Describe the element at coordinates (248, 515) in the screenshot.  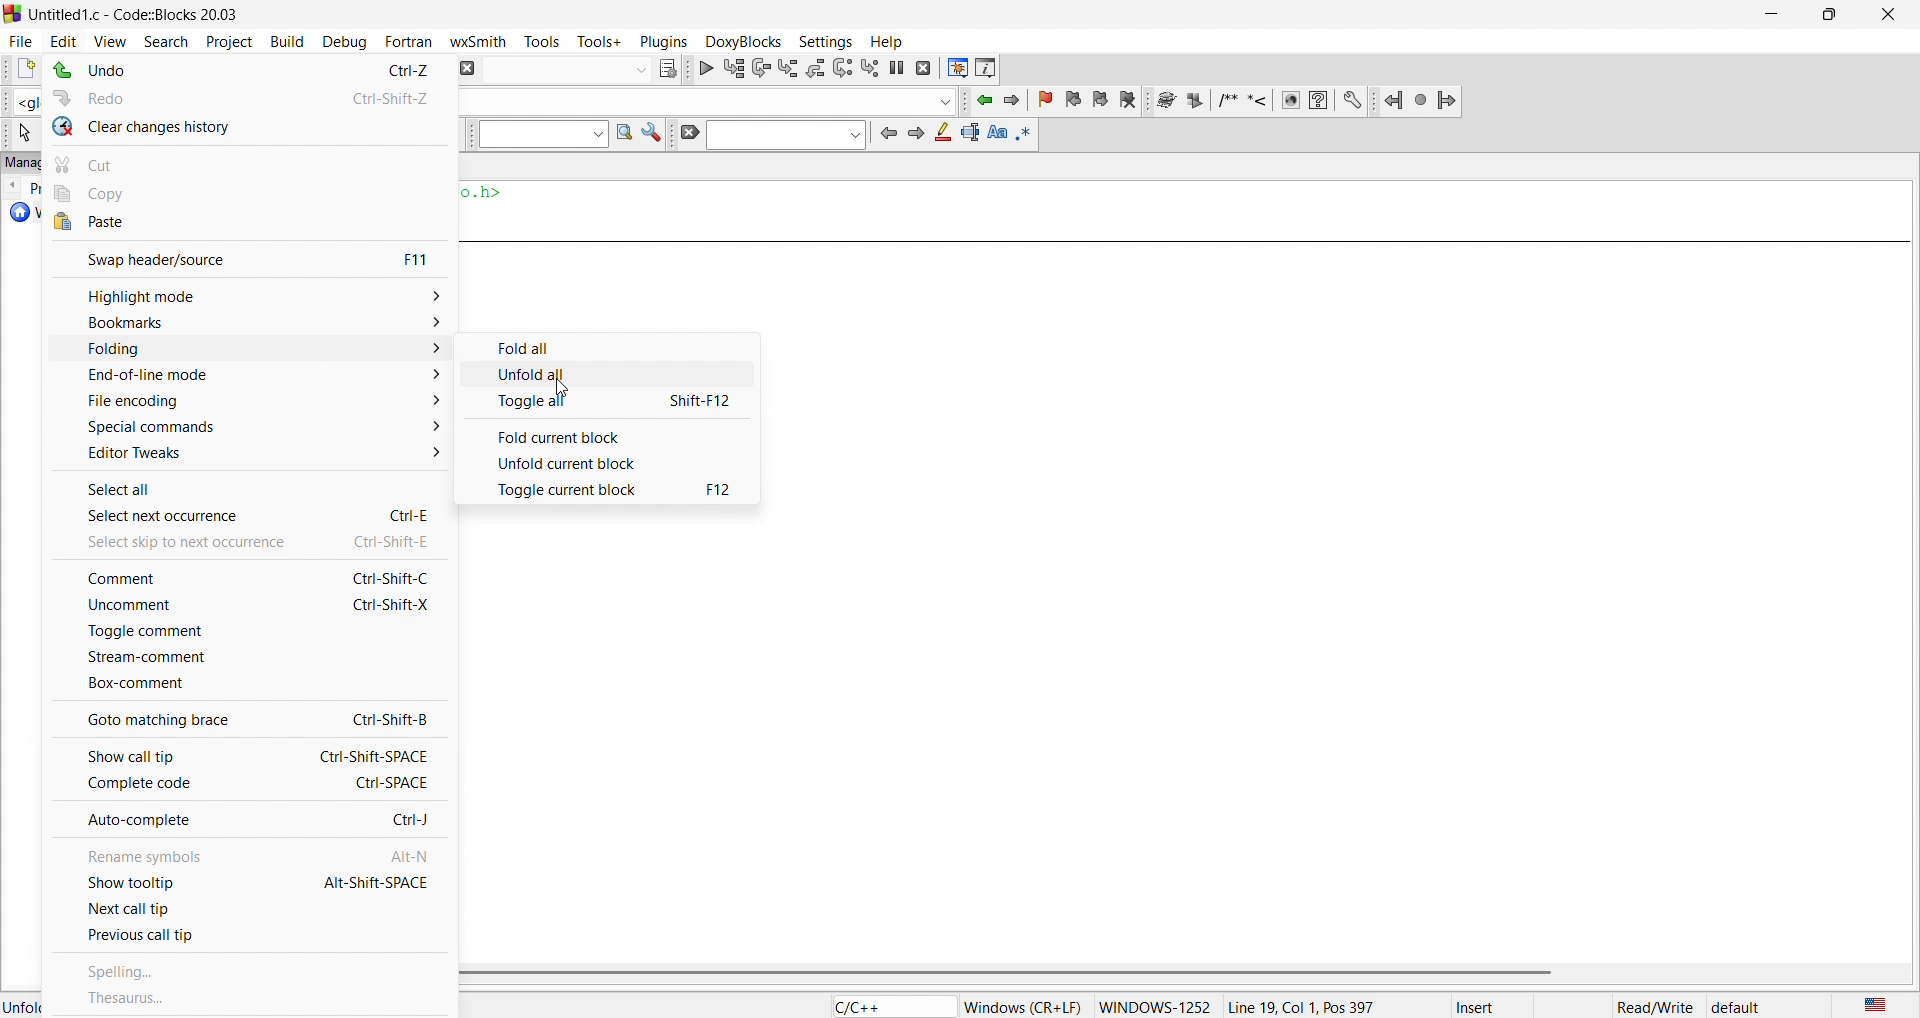
I see `select next occurence` at that location.